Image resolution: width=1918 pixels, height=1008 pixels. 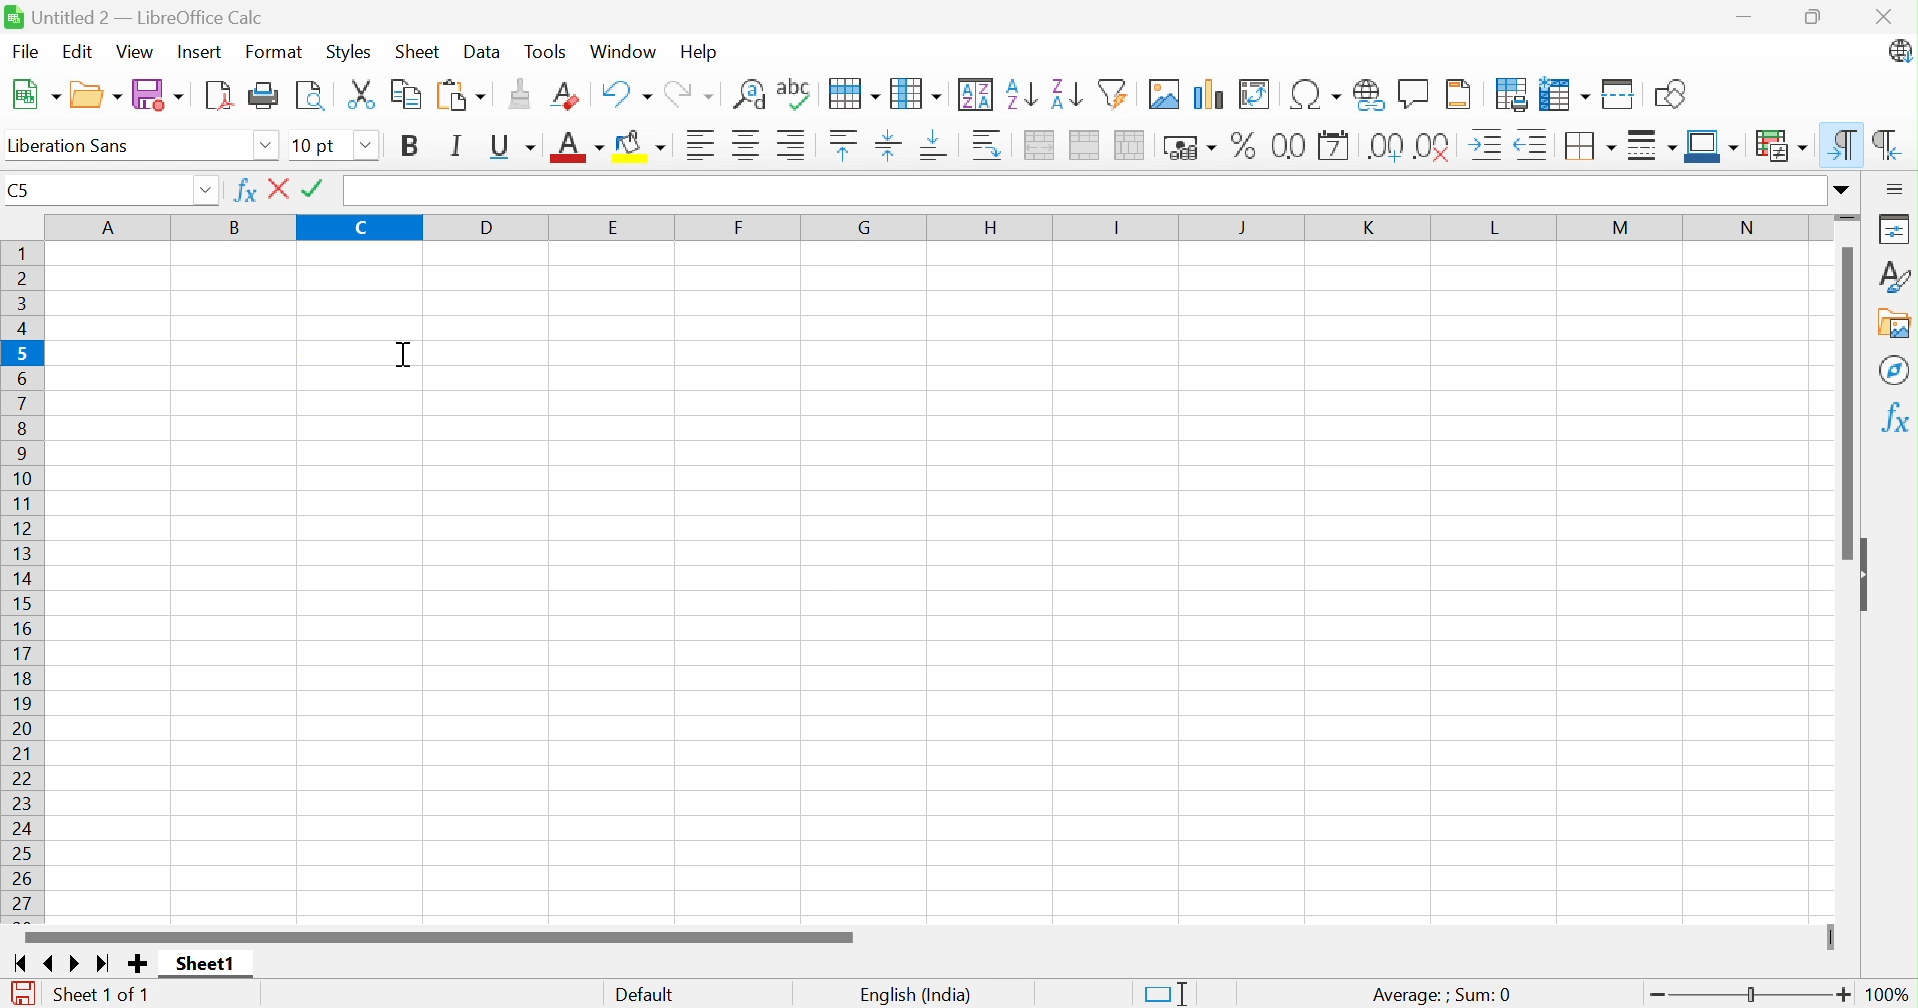 What do you see at coordinates (1742, 19) in the screenshot?
I see `Minimize` at bounding box center [1742, 19].